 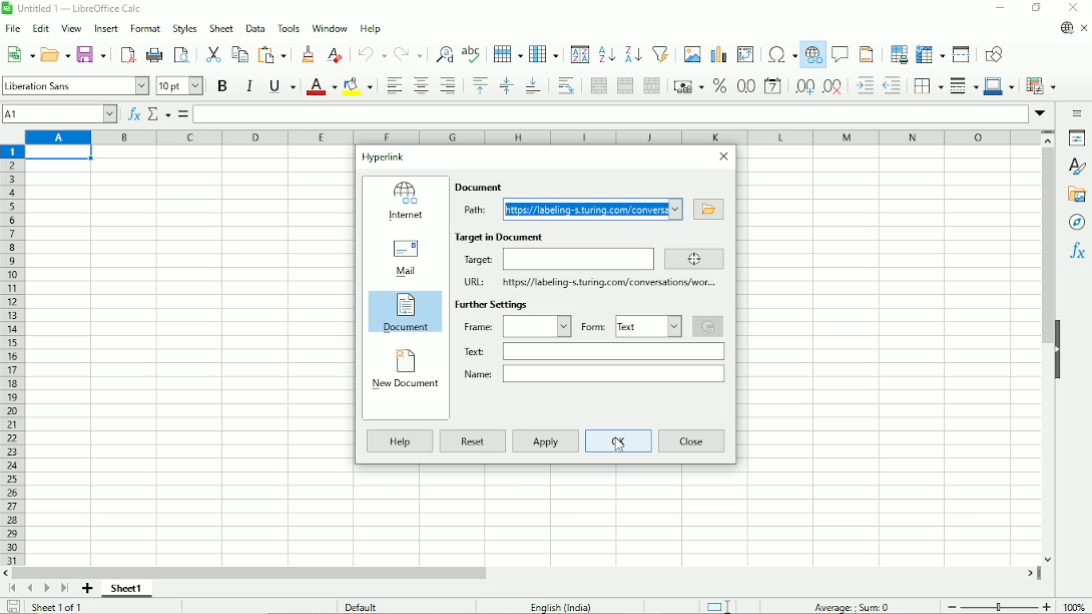 I want to click on Input, so click(x=577, y=259).